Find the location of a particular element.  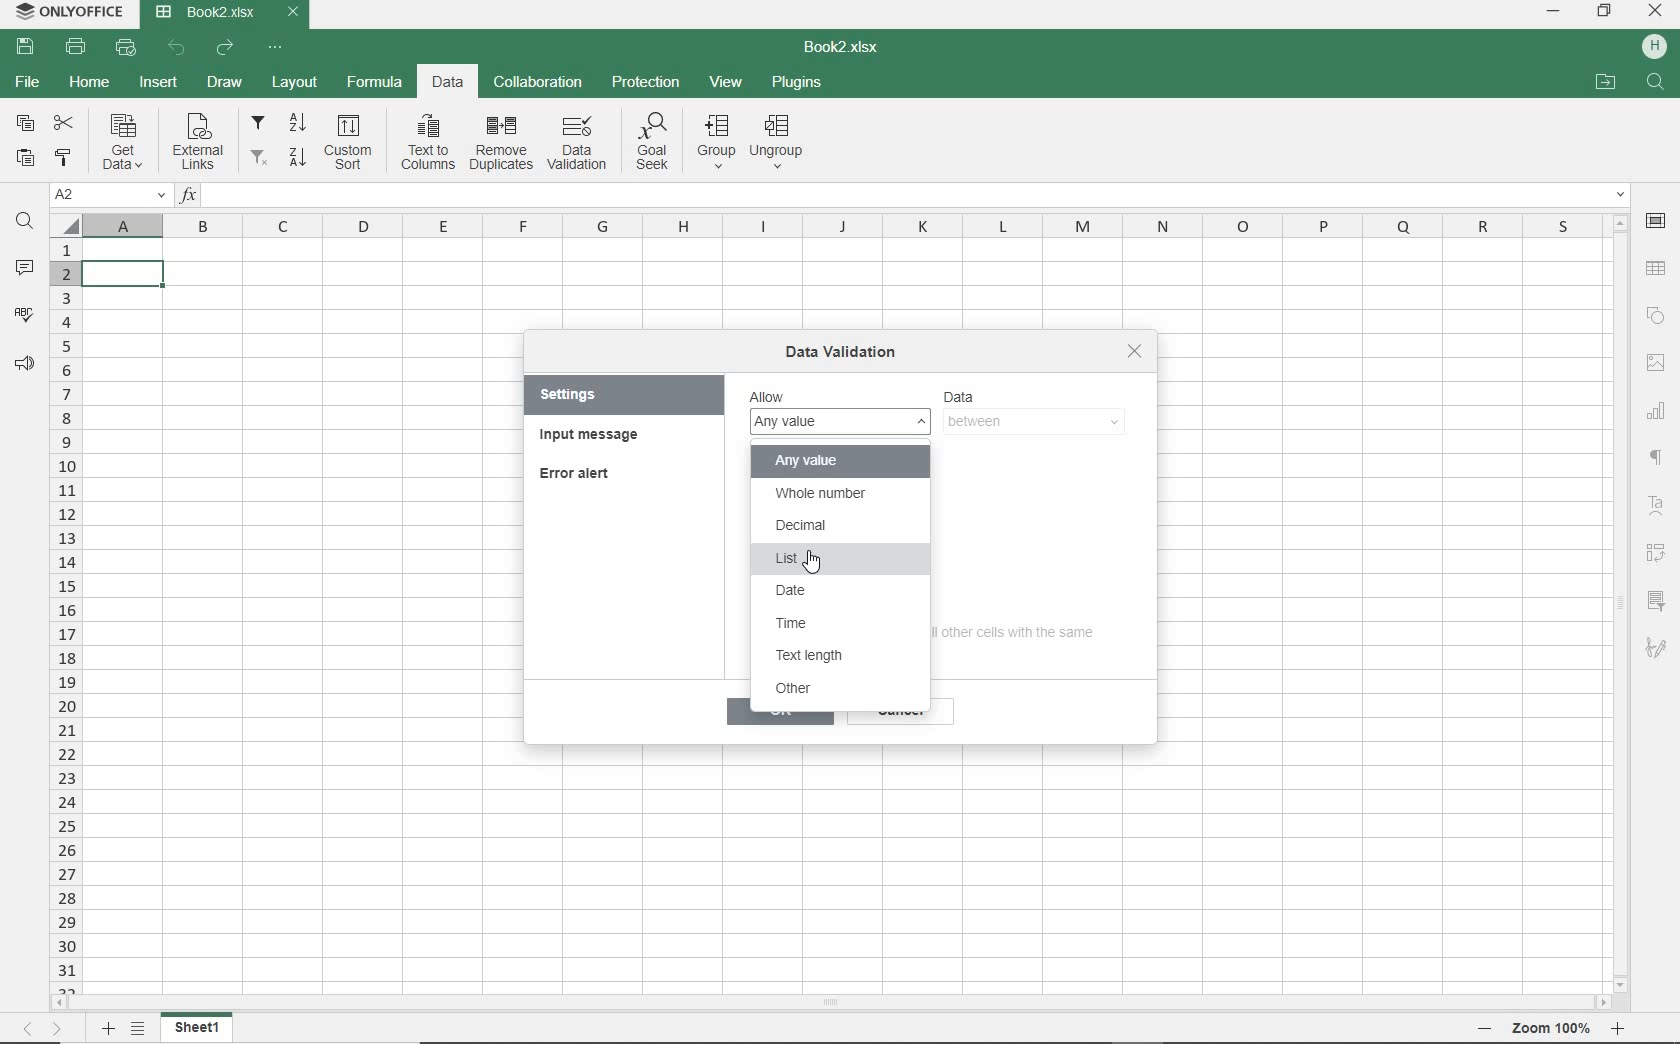

SAVE is located at coordinates (23, 46).